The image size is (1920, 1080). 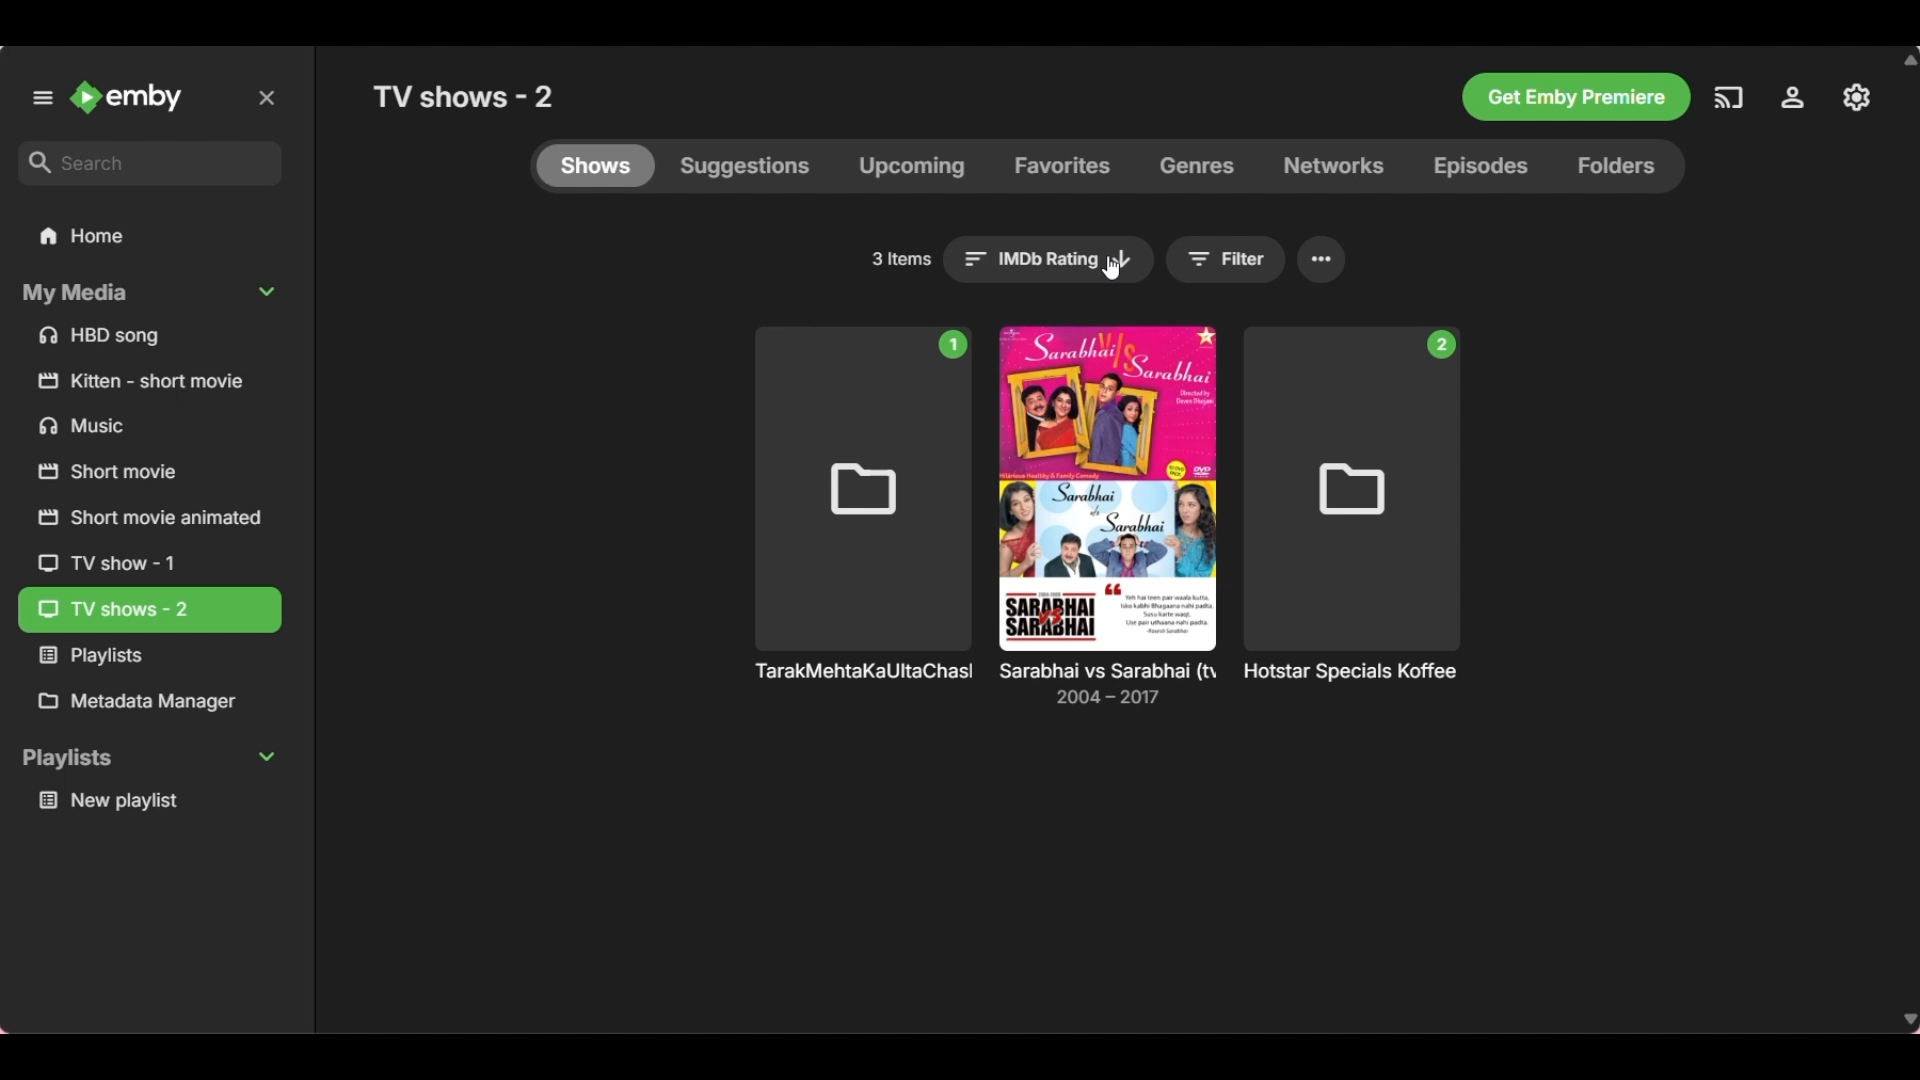 I want to click on Unpin left panel, so click(x=43, y=98).